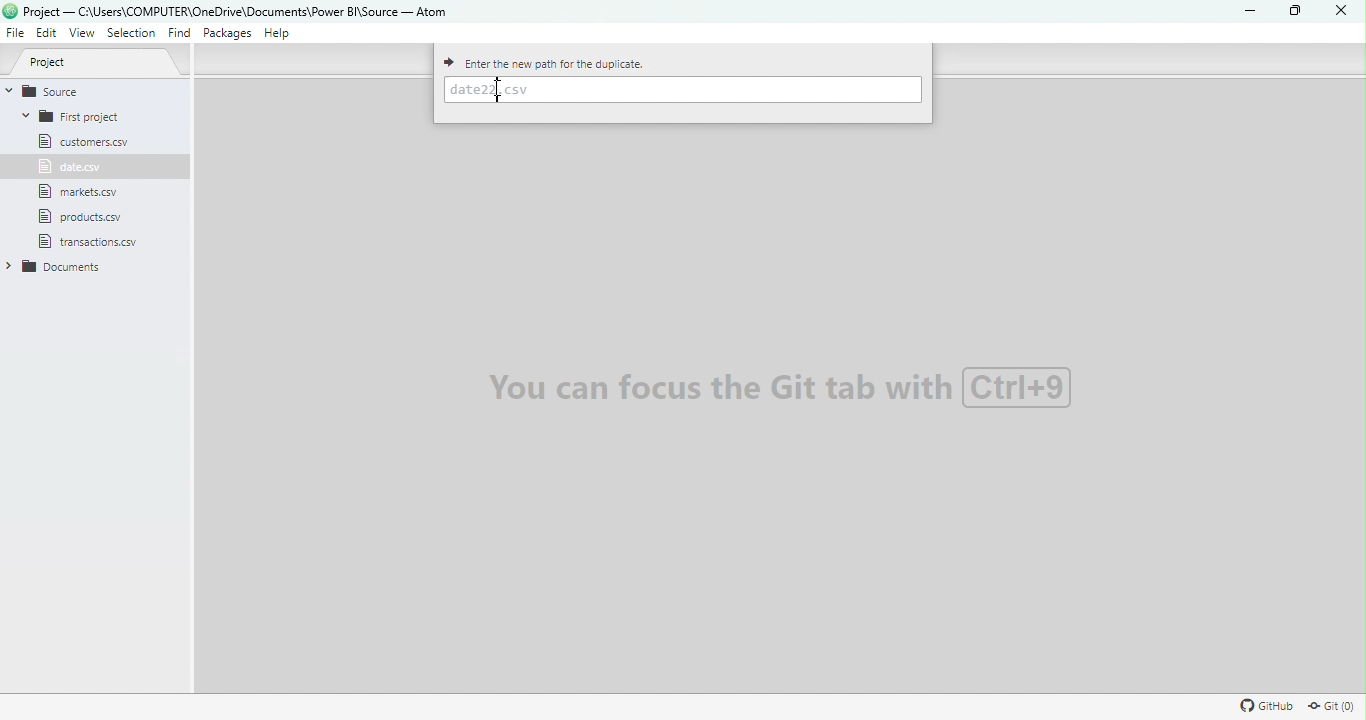 Image resolution: width=1366 pixels, height=720 pixels. I want to click on Packages, so click(230, 33).